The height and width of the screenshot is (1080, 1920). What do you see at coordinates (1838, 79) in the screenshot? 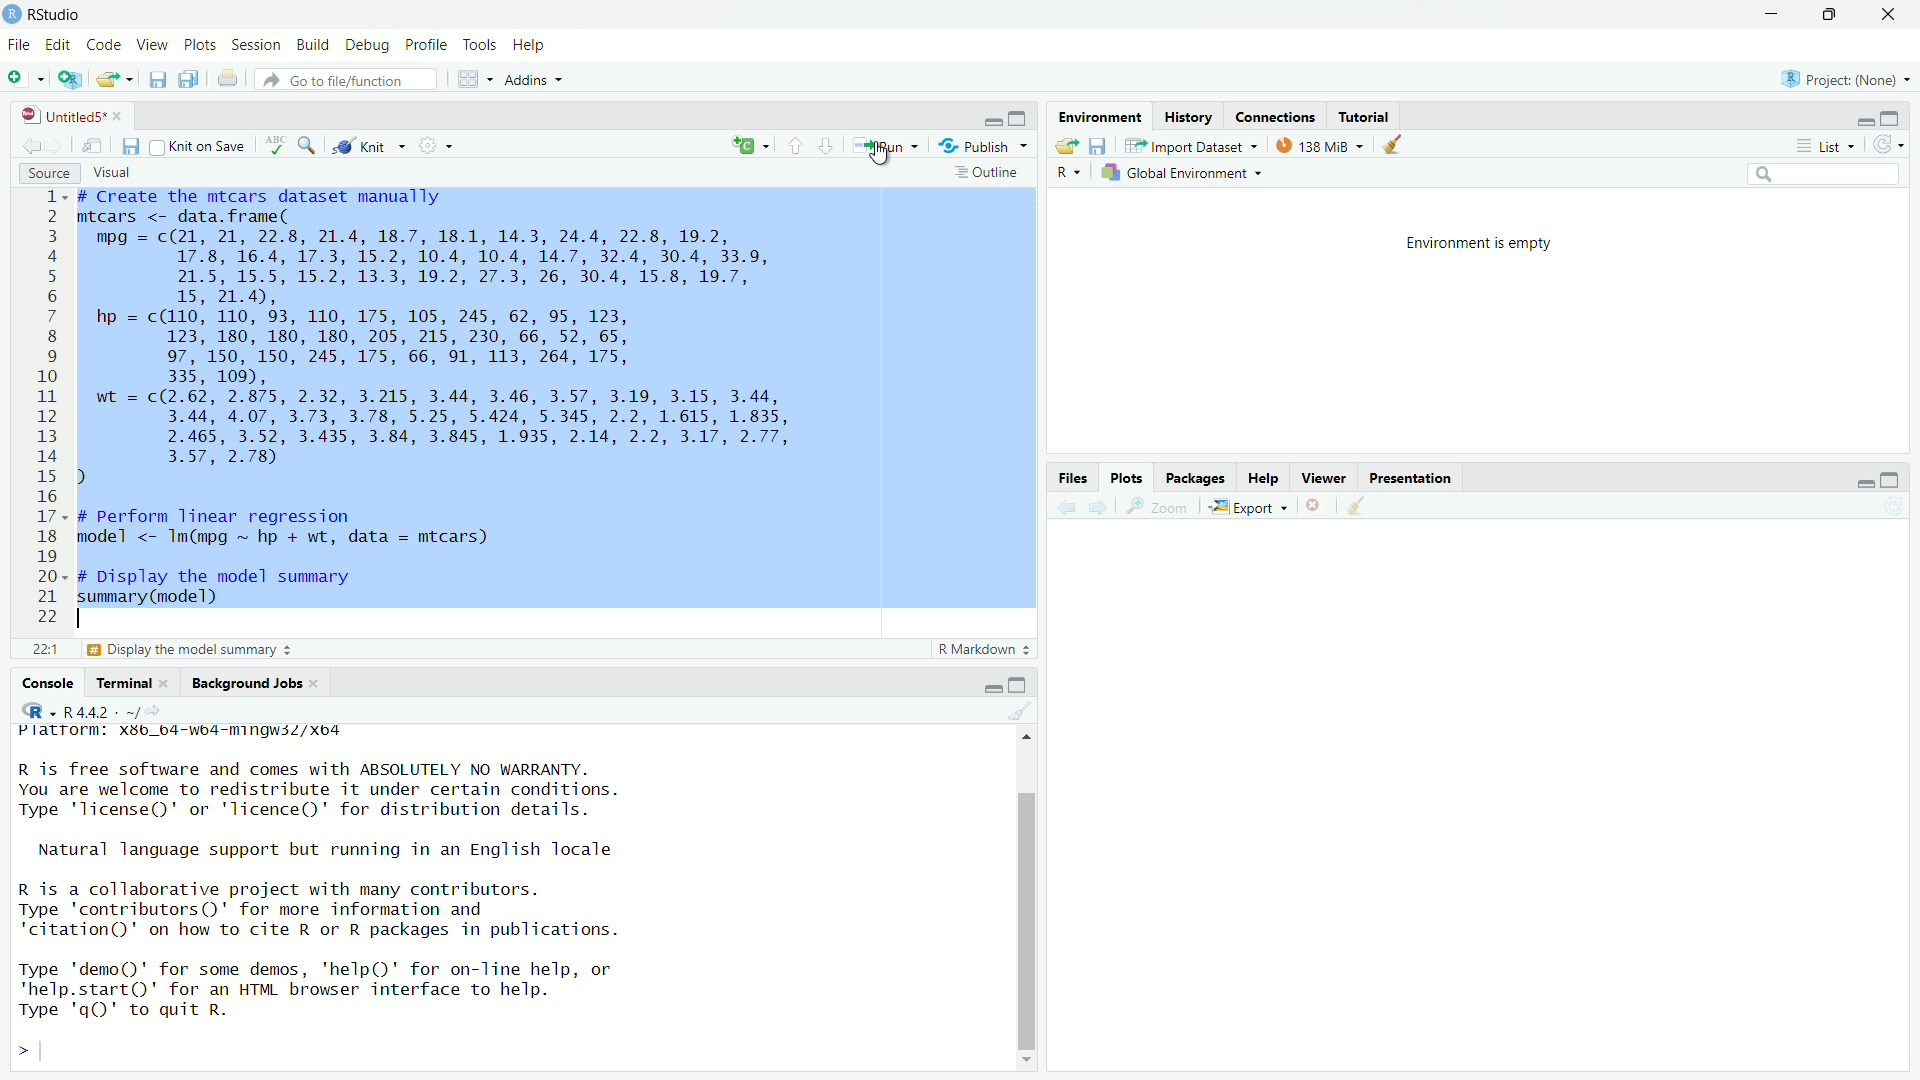
I see `Project (None)` at bounding box center [1838, 79].